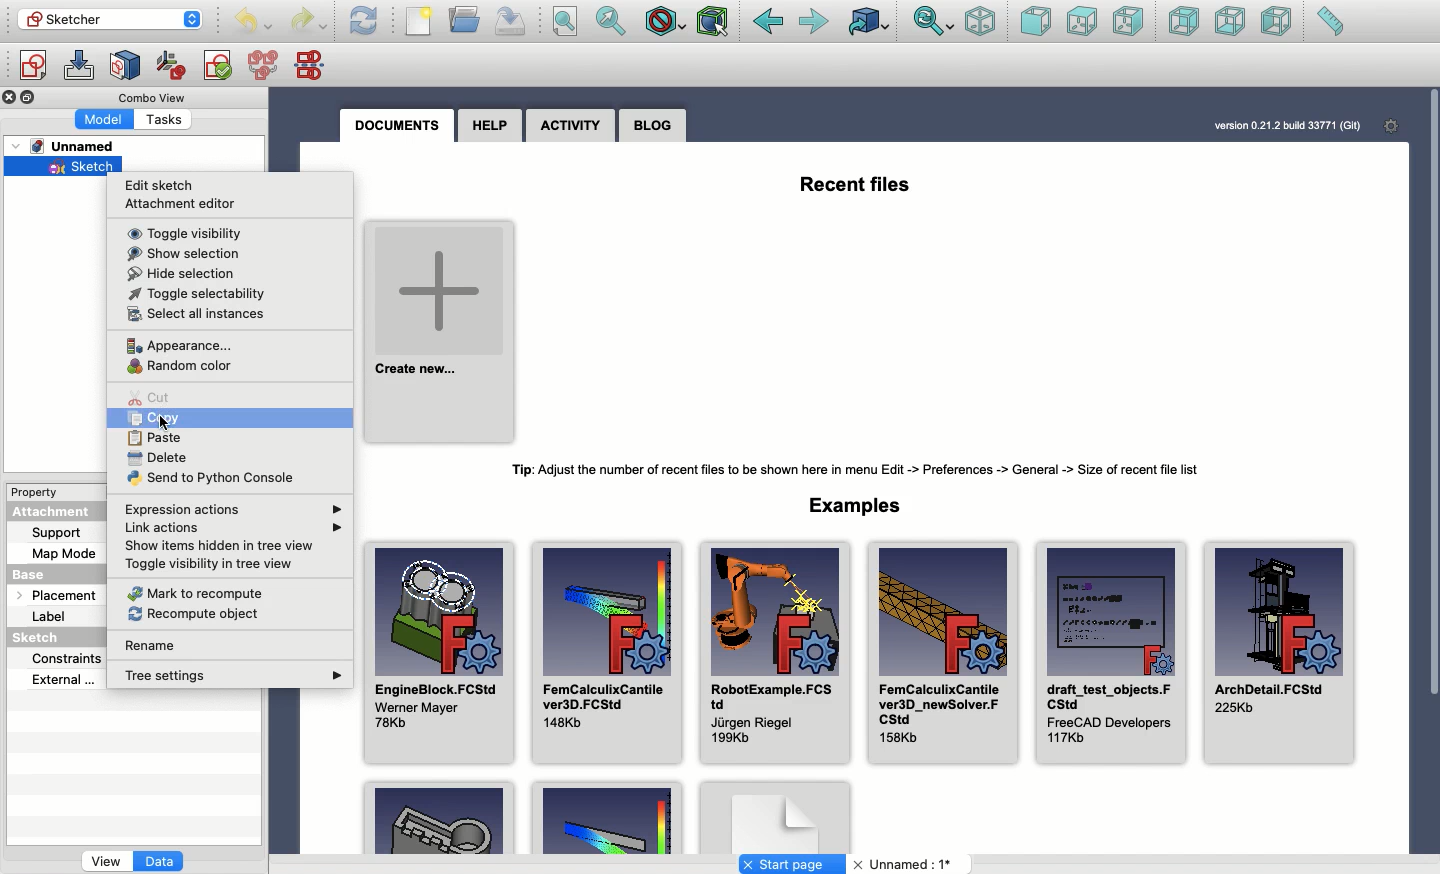  What do you see at coordinates (768, 22) in the screenshot?
I see `Back` at bounding box center [768, 22].